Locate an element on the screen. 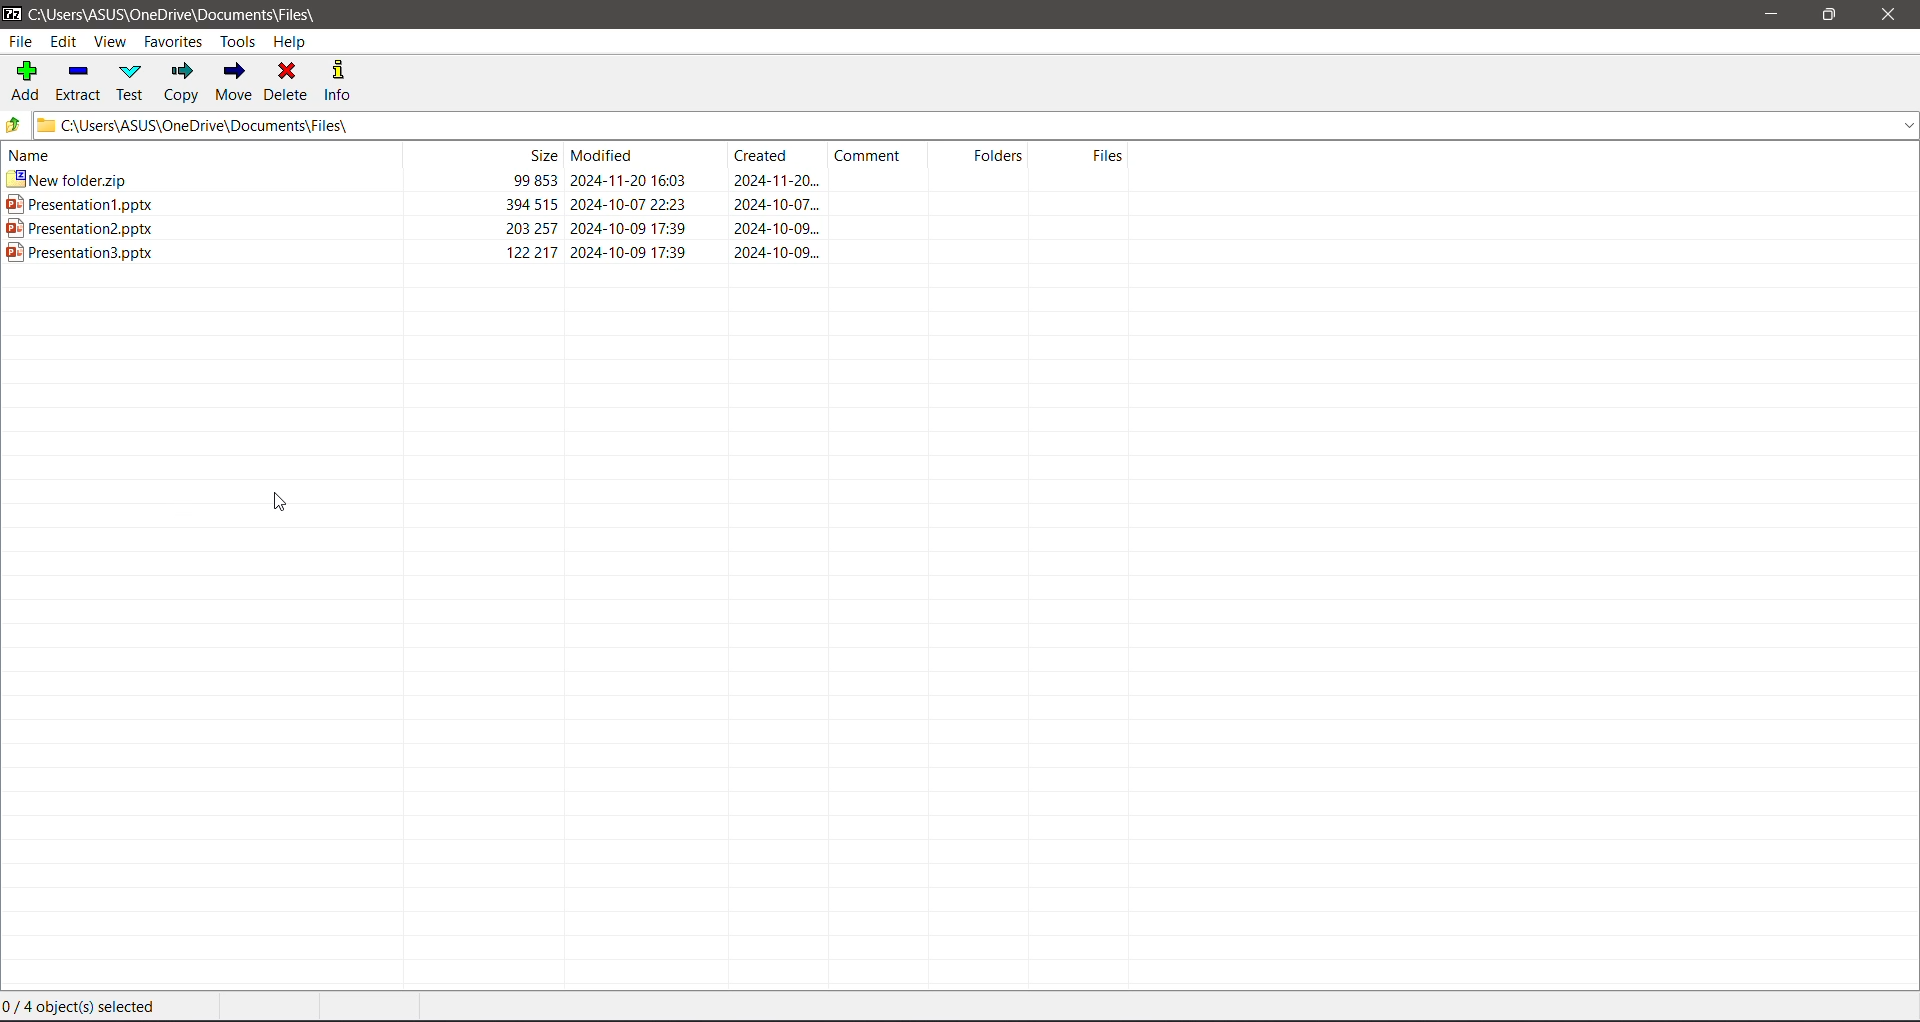  Extract is located at coordinates (82, 82).